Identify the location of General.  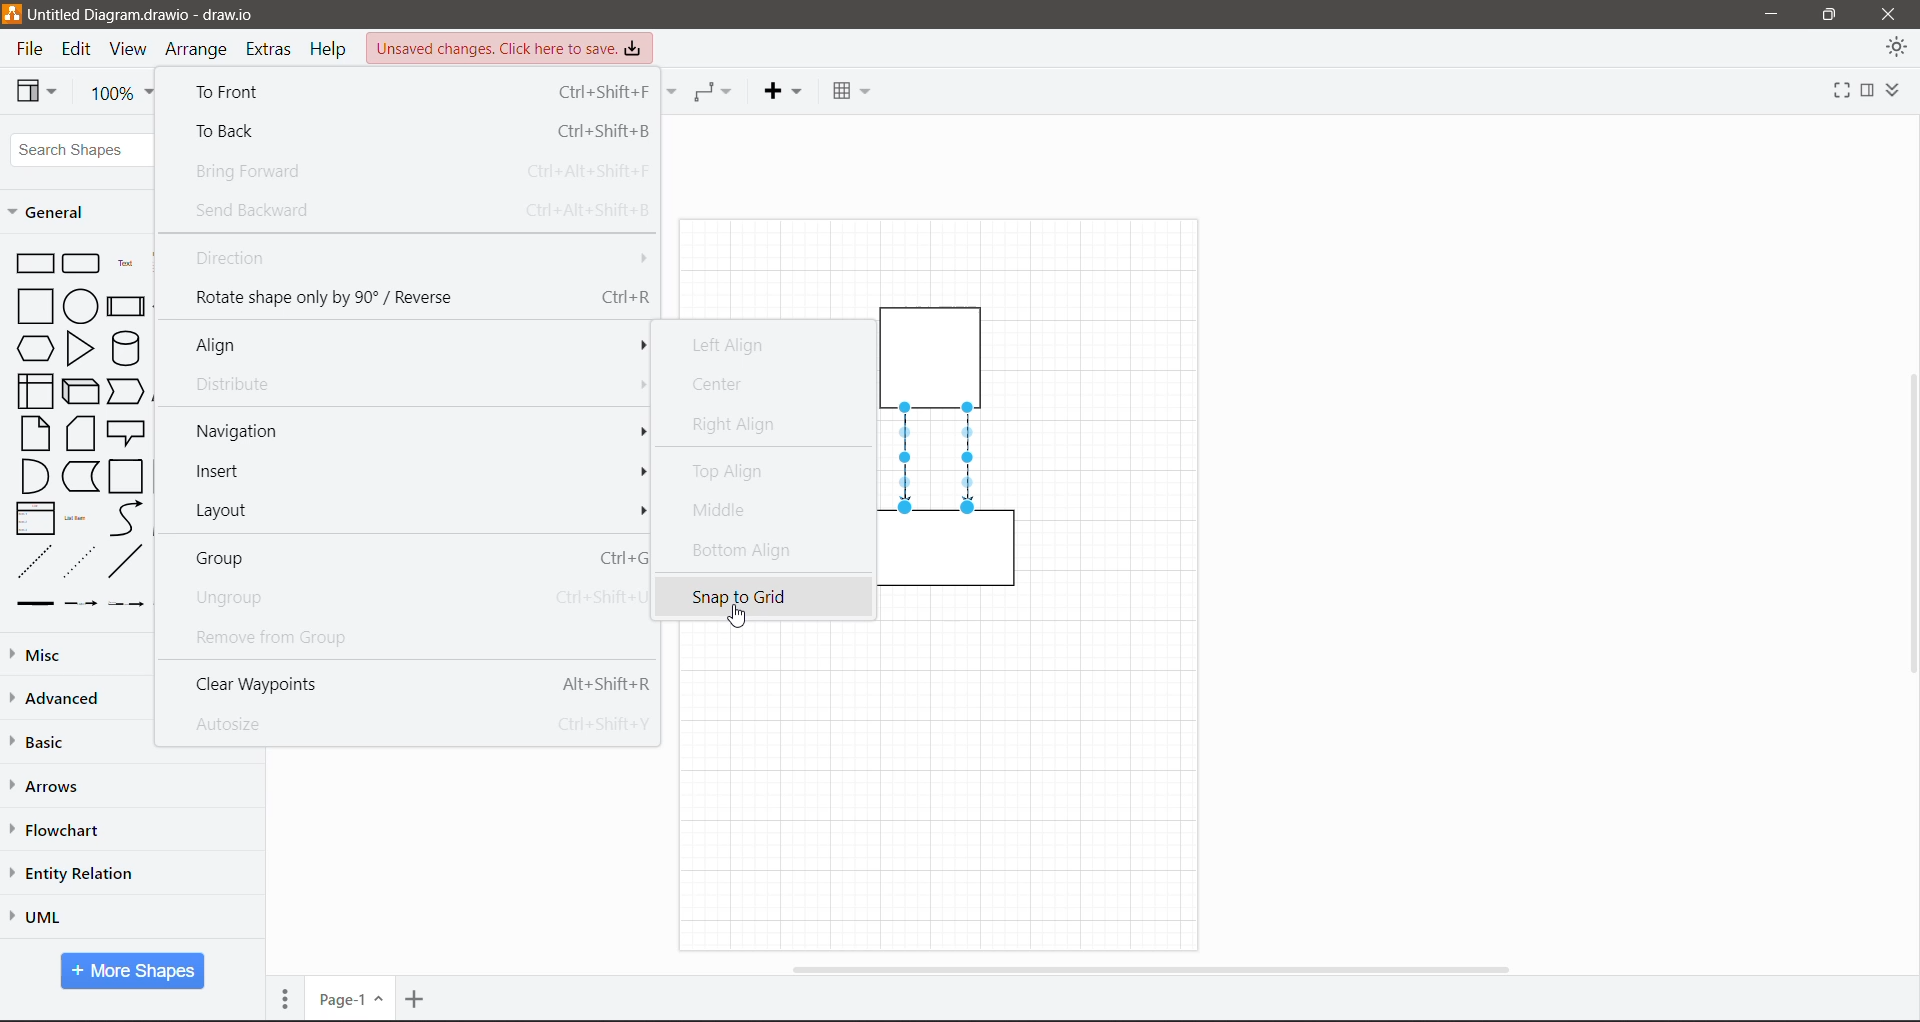
(54, 212).